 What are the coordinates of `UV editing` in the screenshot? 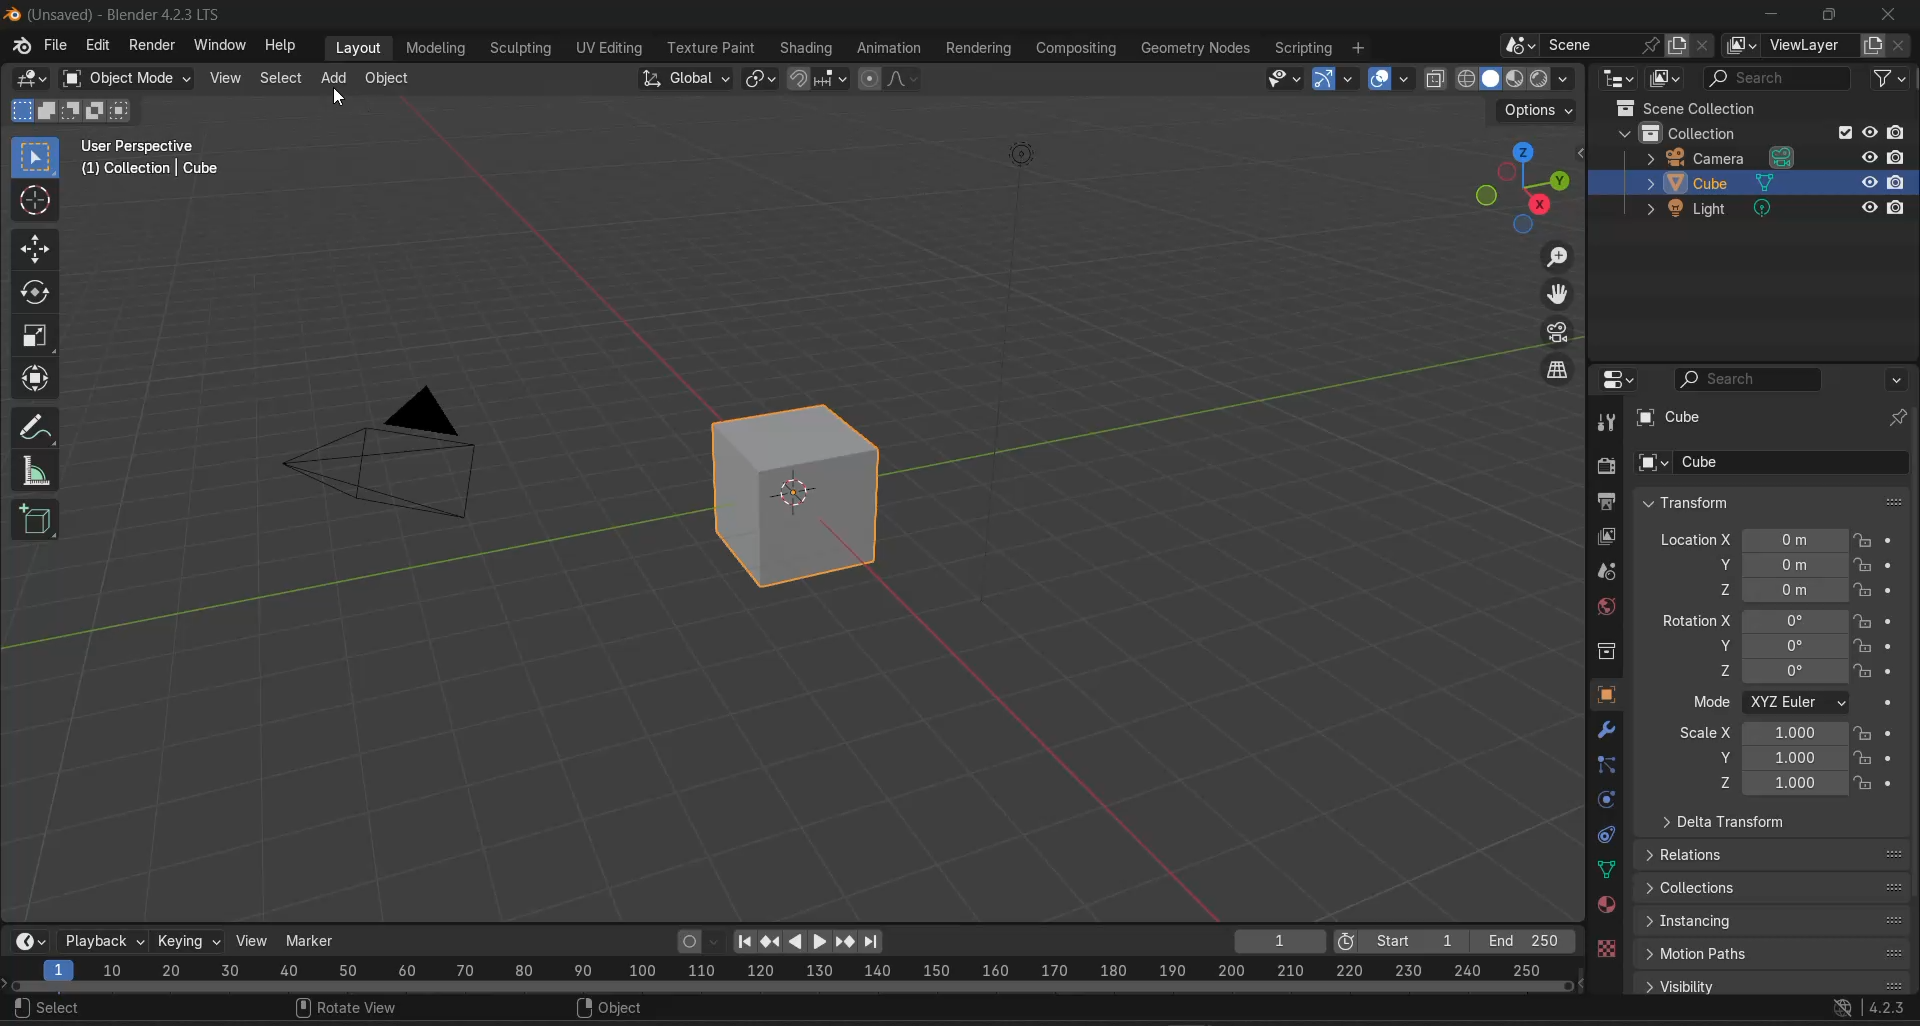 It's located at (608, 48).